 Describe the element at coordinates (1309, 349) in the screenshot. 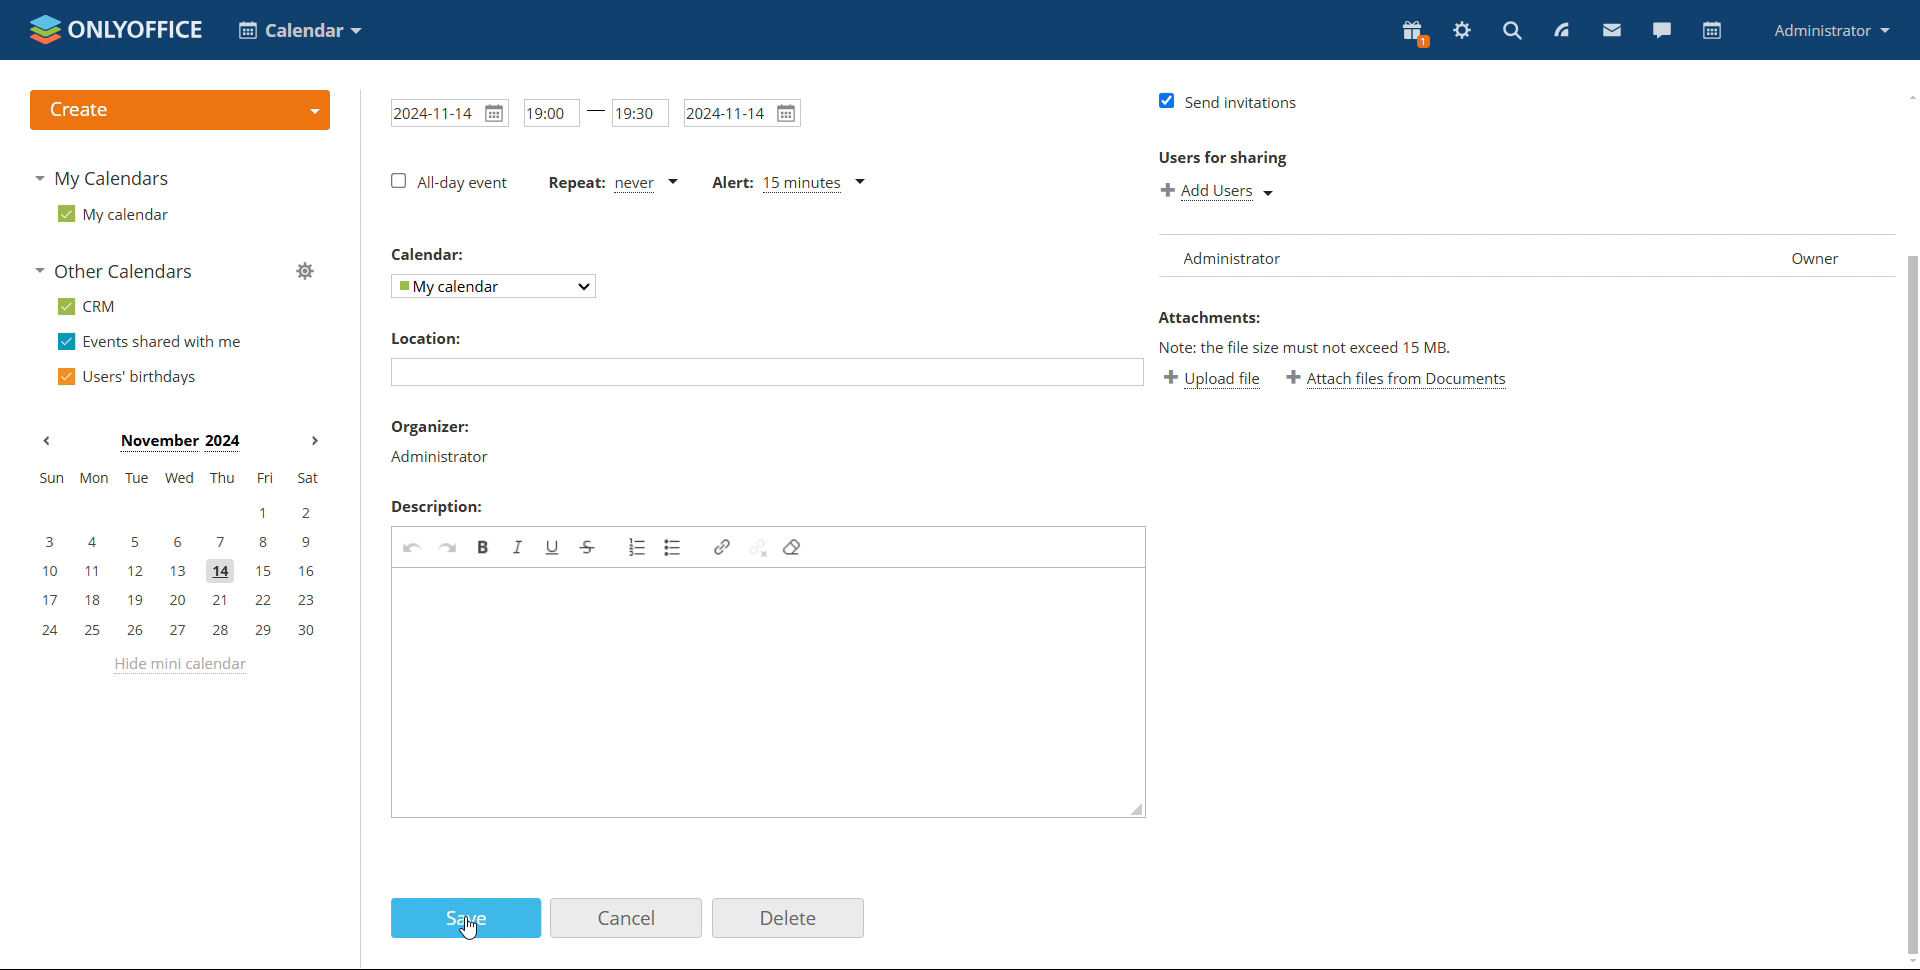

I see `text` at that location.